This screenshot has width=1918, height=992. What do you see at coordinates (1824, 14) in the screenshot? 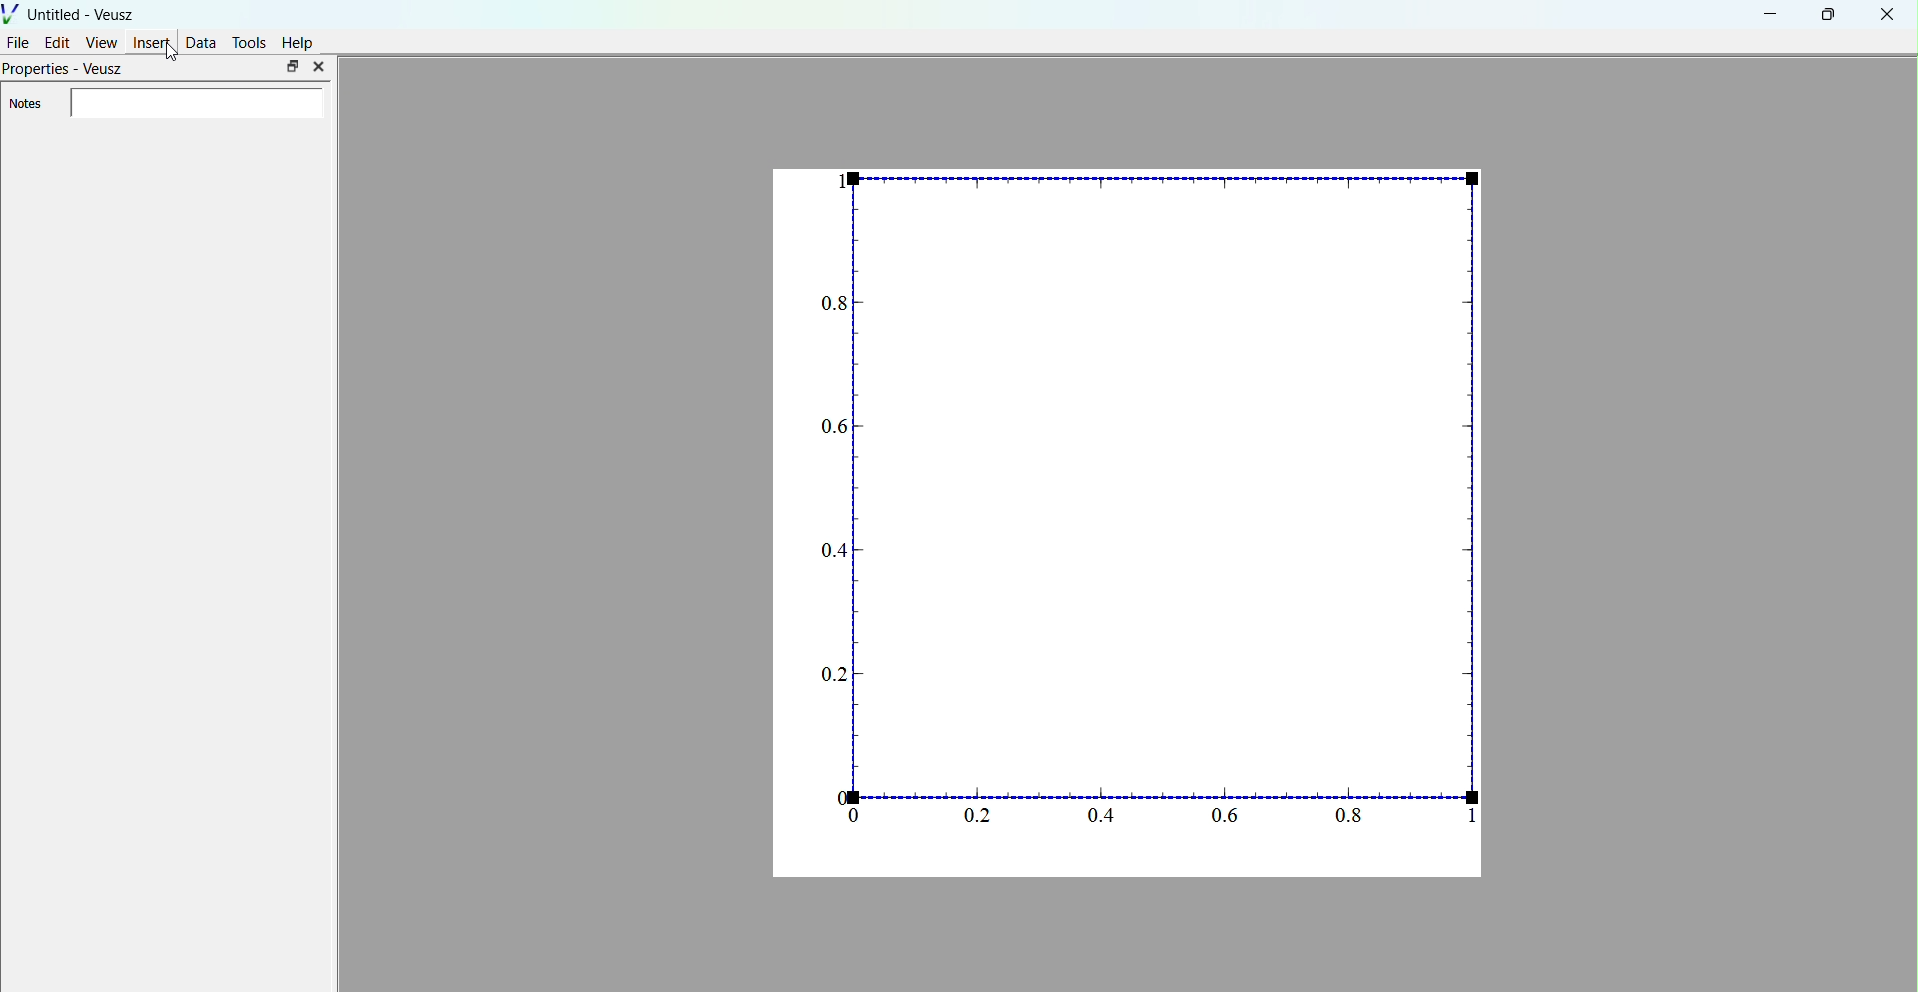
I see `maximise` at bounding box center [1824, 14].